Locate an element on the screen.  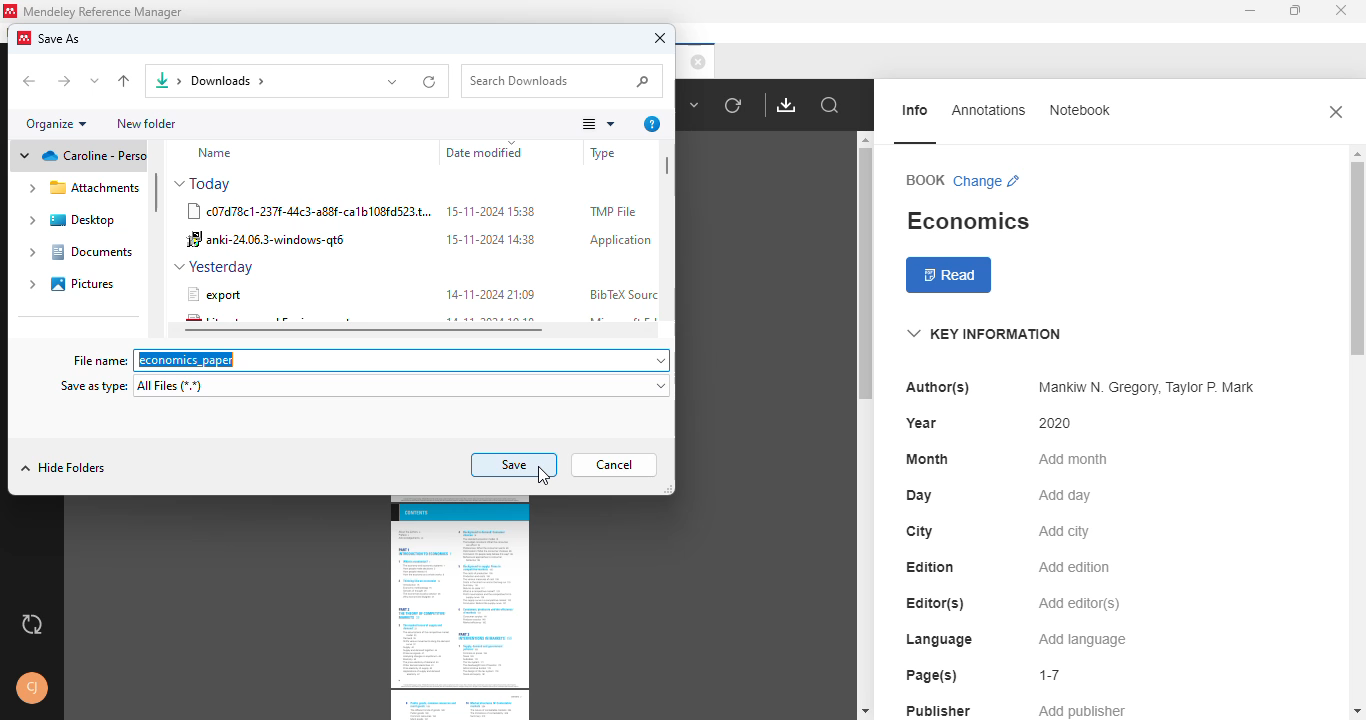
c07d78¢1-237f-44c3-288f-calb108fd523 8... is located at coordinates (310, 213).